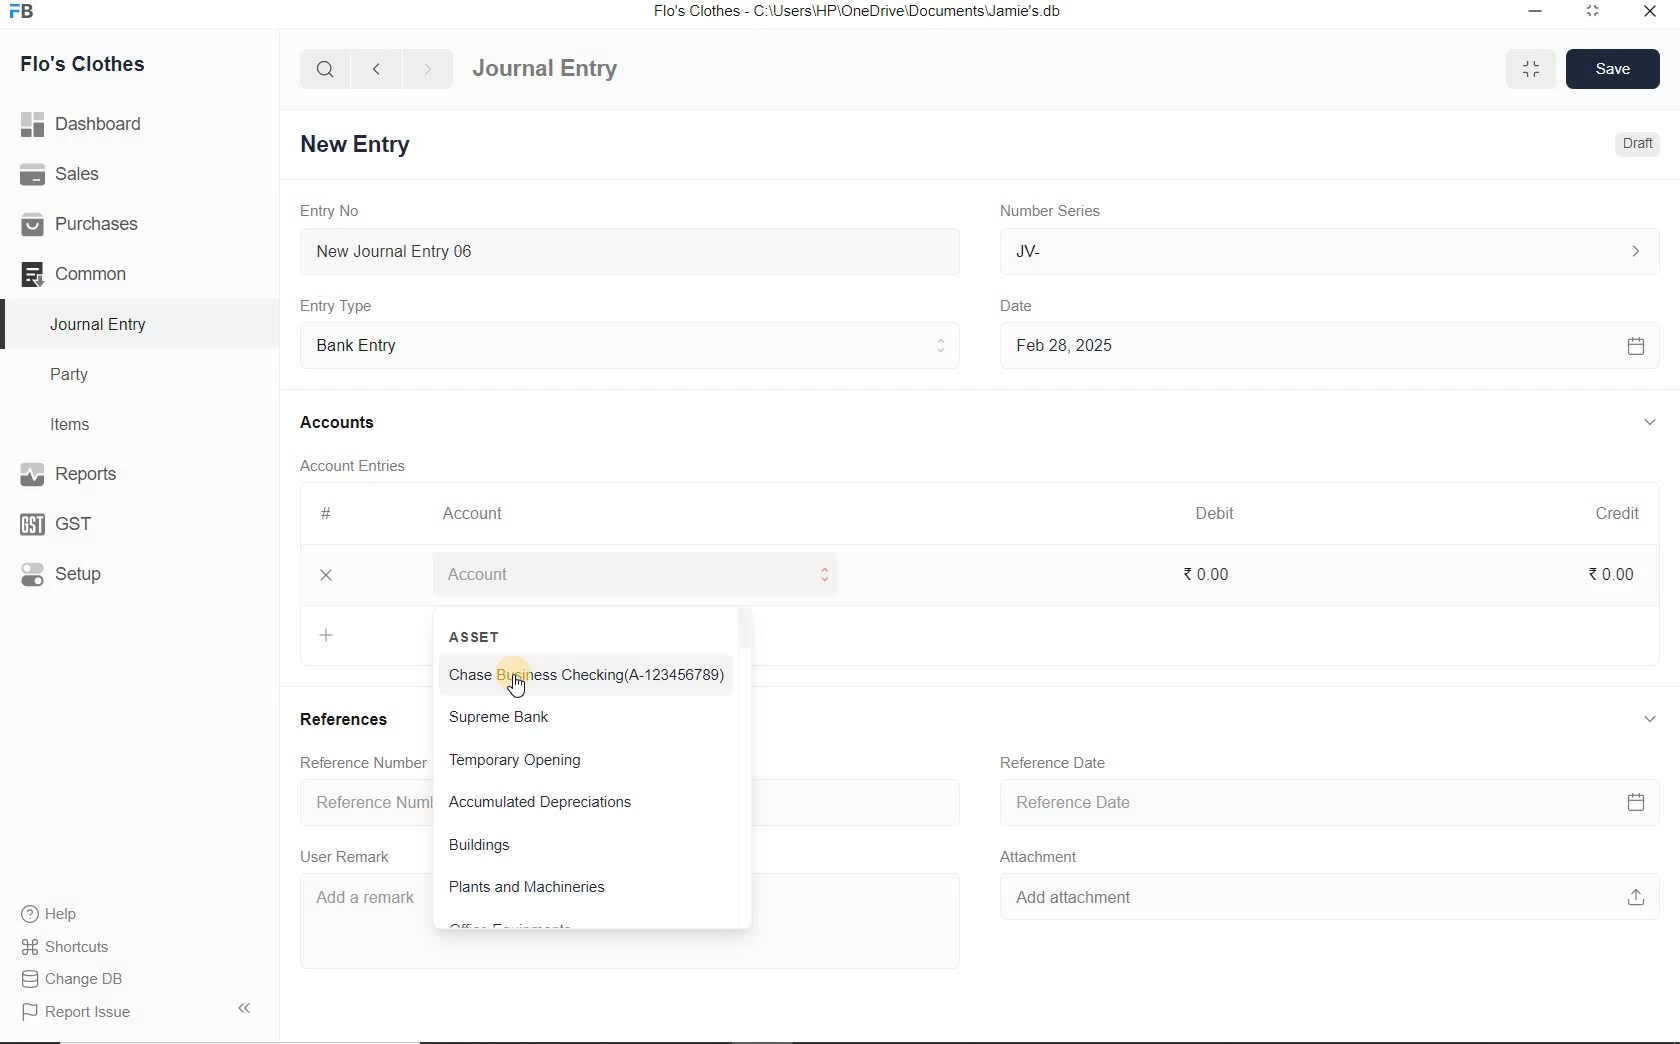 The height and width of the screenshot is (1044, 1680). What do you see at coordinates (1608, 572) in the screenshot?
I see `₹0.00` at bounding box center [1608, 572].